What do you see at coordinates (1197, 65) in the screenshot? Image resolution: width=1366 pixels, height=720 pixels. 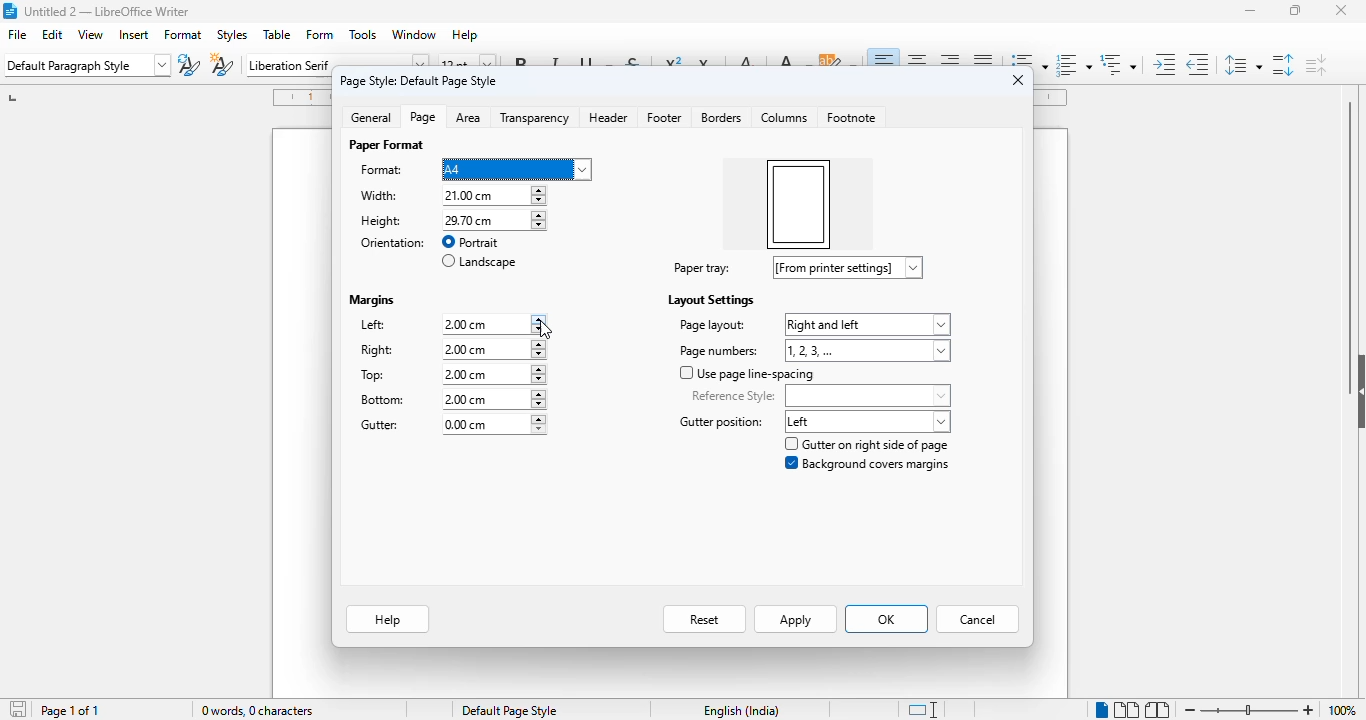 I see `decrease indent` at bounding box center [1197, 65].